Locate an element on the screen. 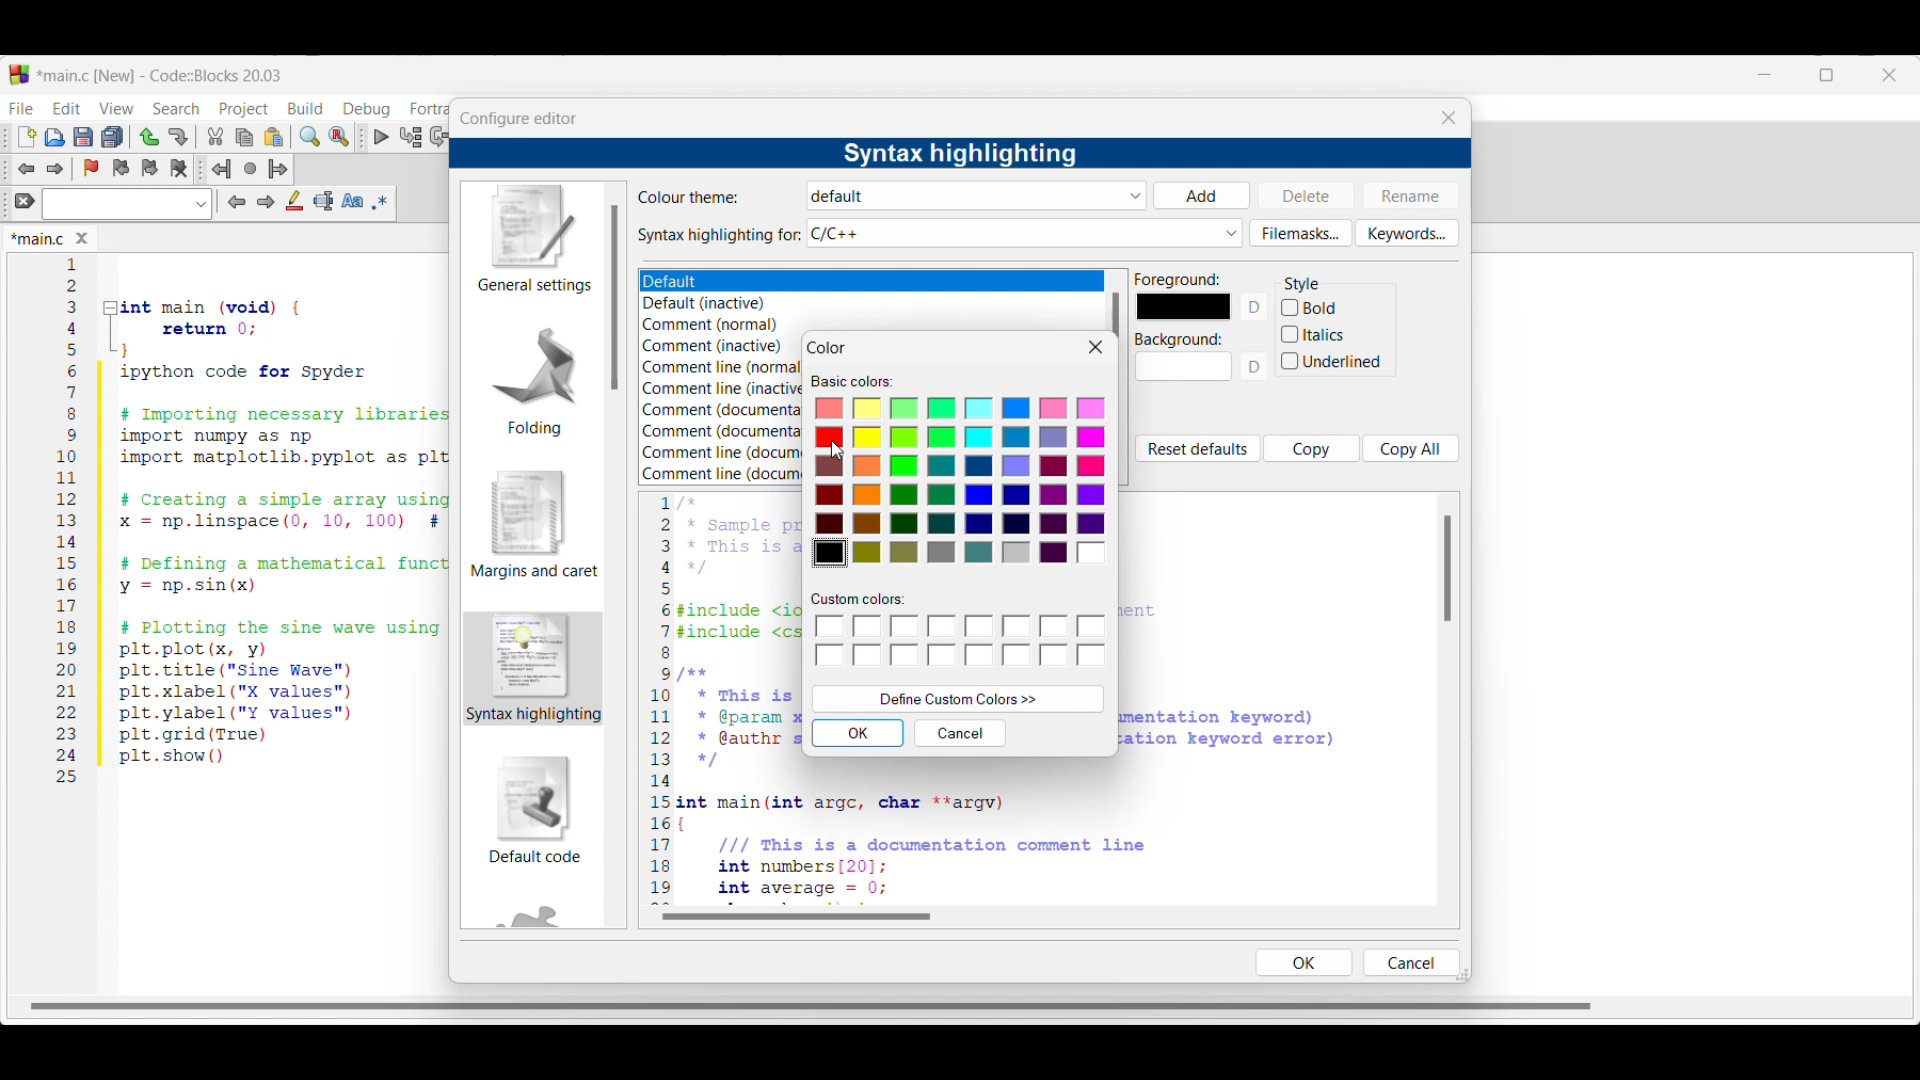  Text box and text options is located at coordinates (126, 204).